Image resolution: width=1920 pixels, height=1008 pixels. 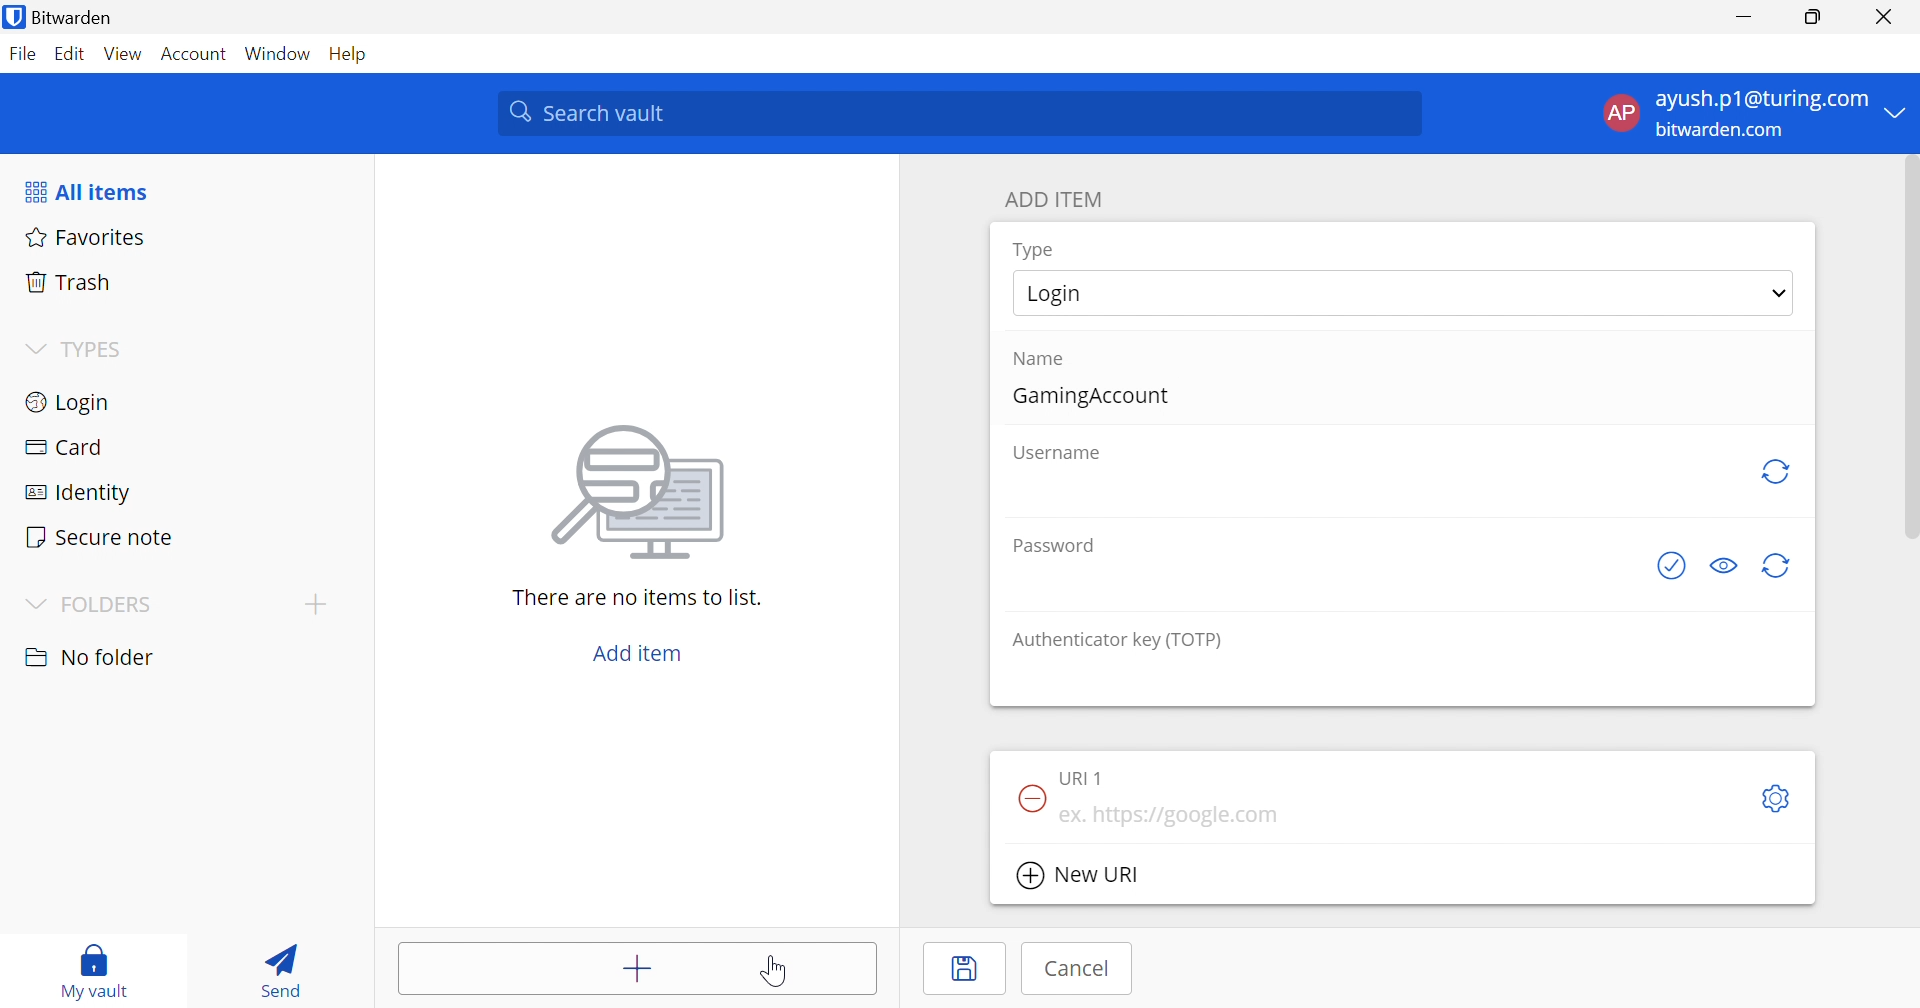 What do you see at coordinates (280, 968) in the screenshot?
I see `Send` at bounding box center [280, 968].